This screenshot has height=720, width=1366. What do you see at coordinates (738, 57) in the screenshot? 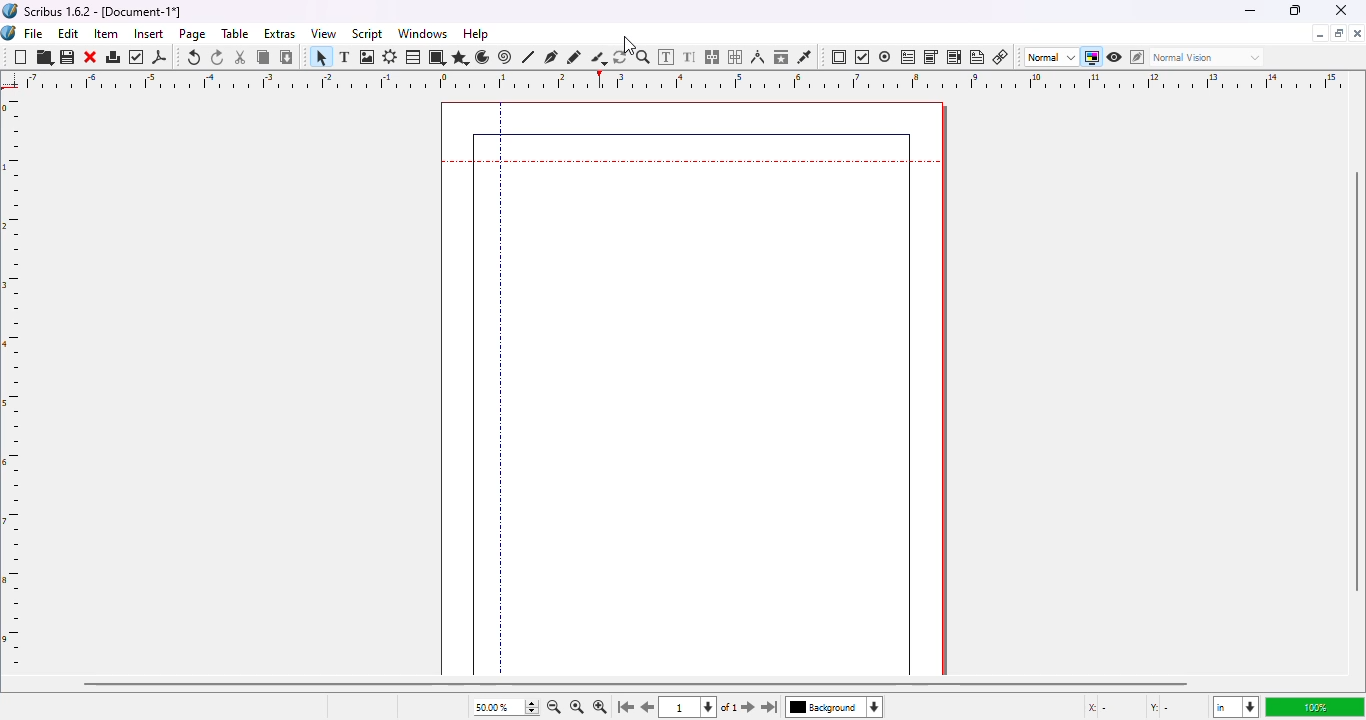
I see `unlink text frames` at bounding box center [738, 57].